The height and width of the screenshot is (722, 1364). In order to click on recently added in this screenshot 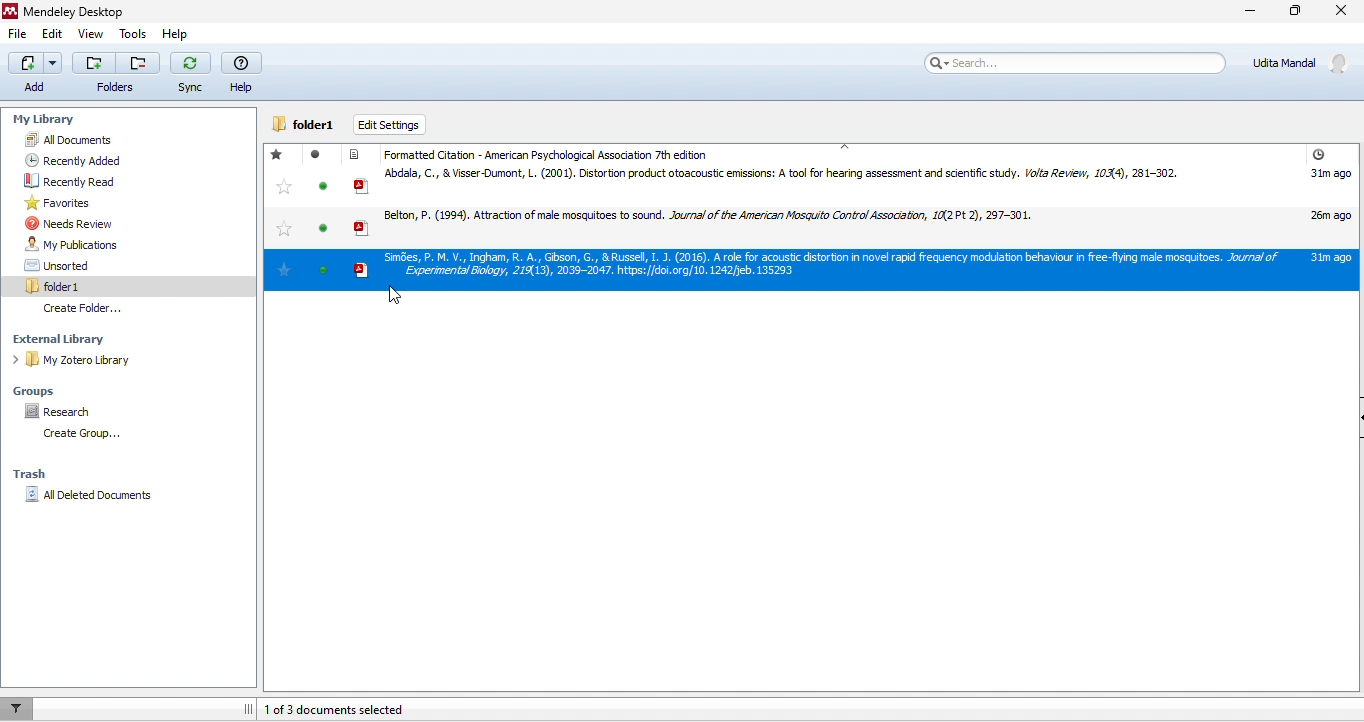, I will do `click(66, 160)`.